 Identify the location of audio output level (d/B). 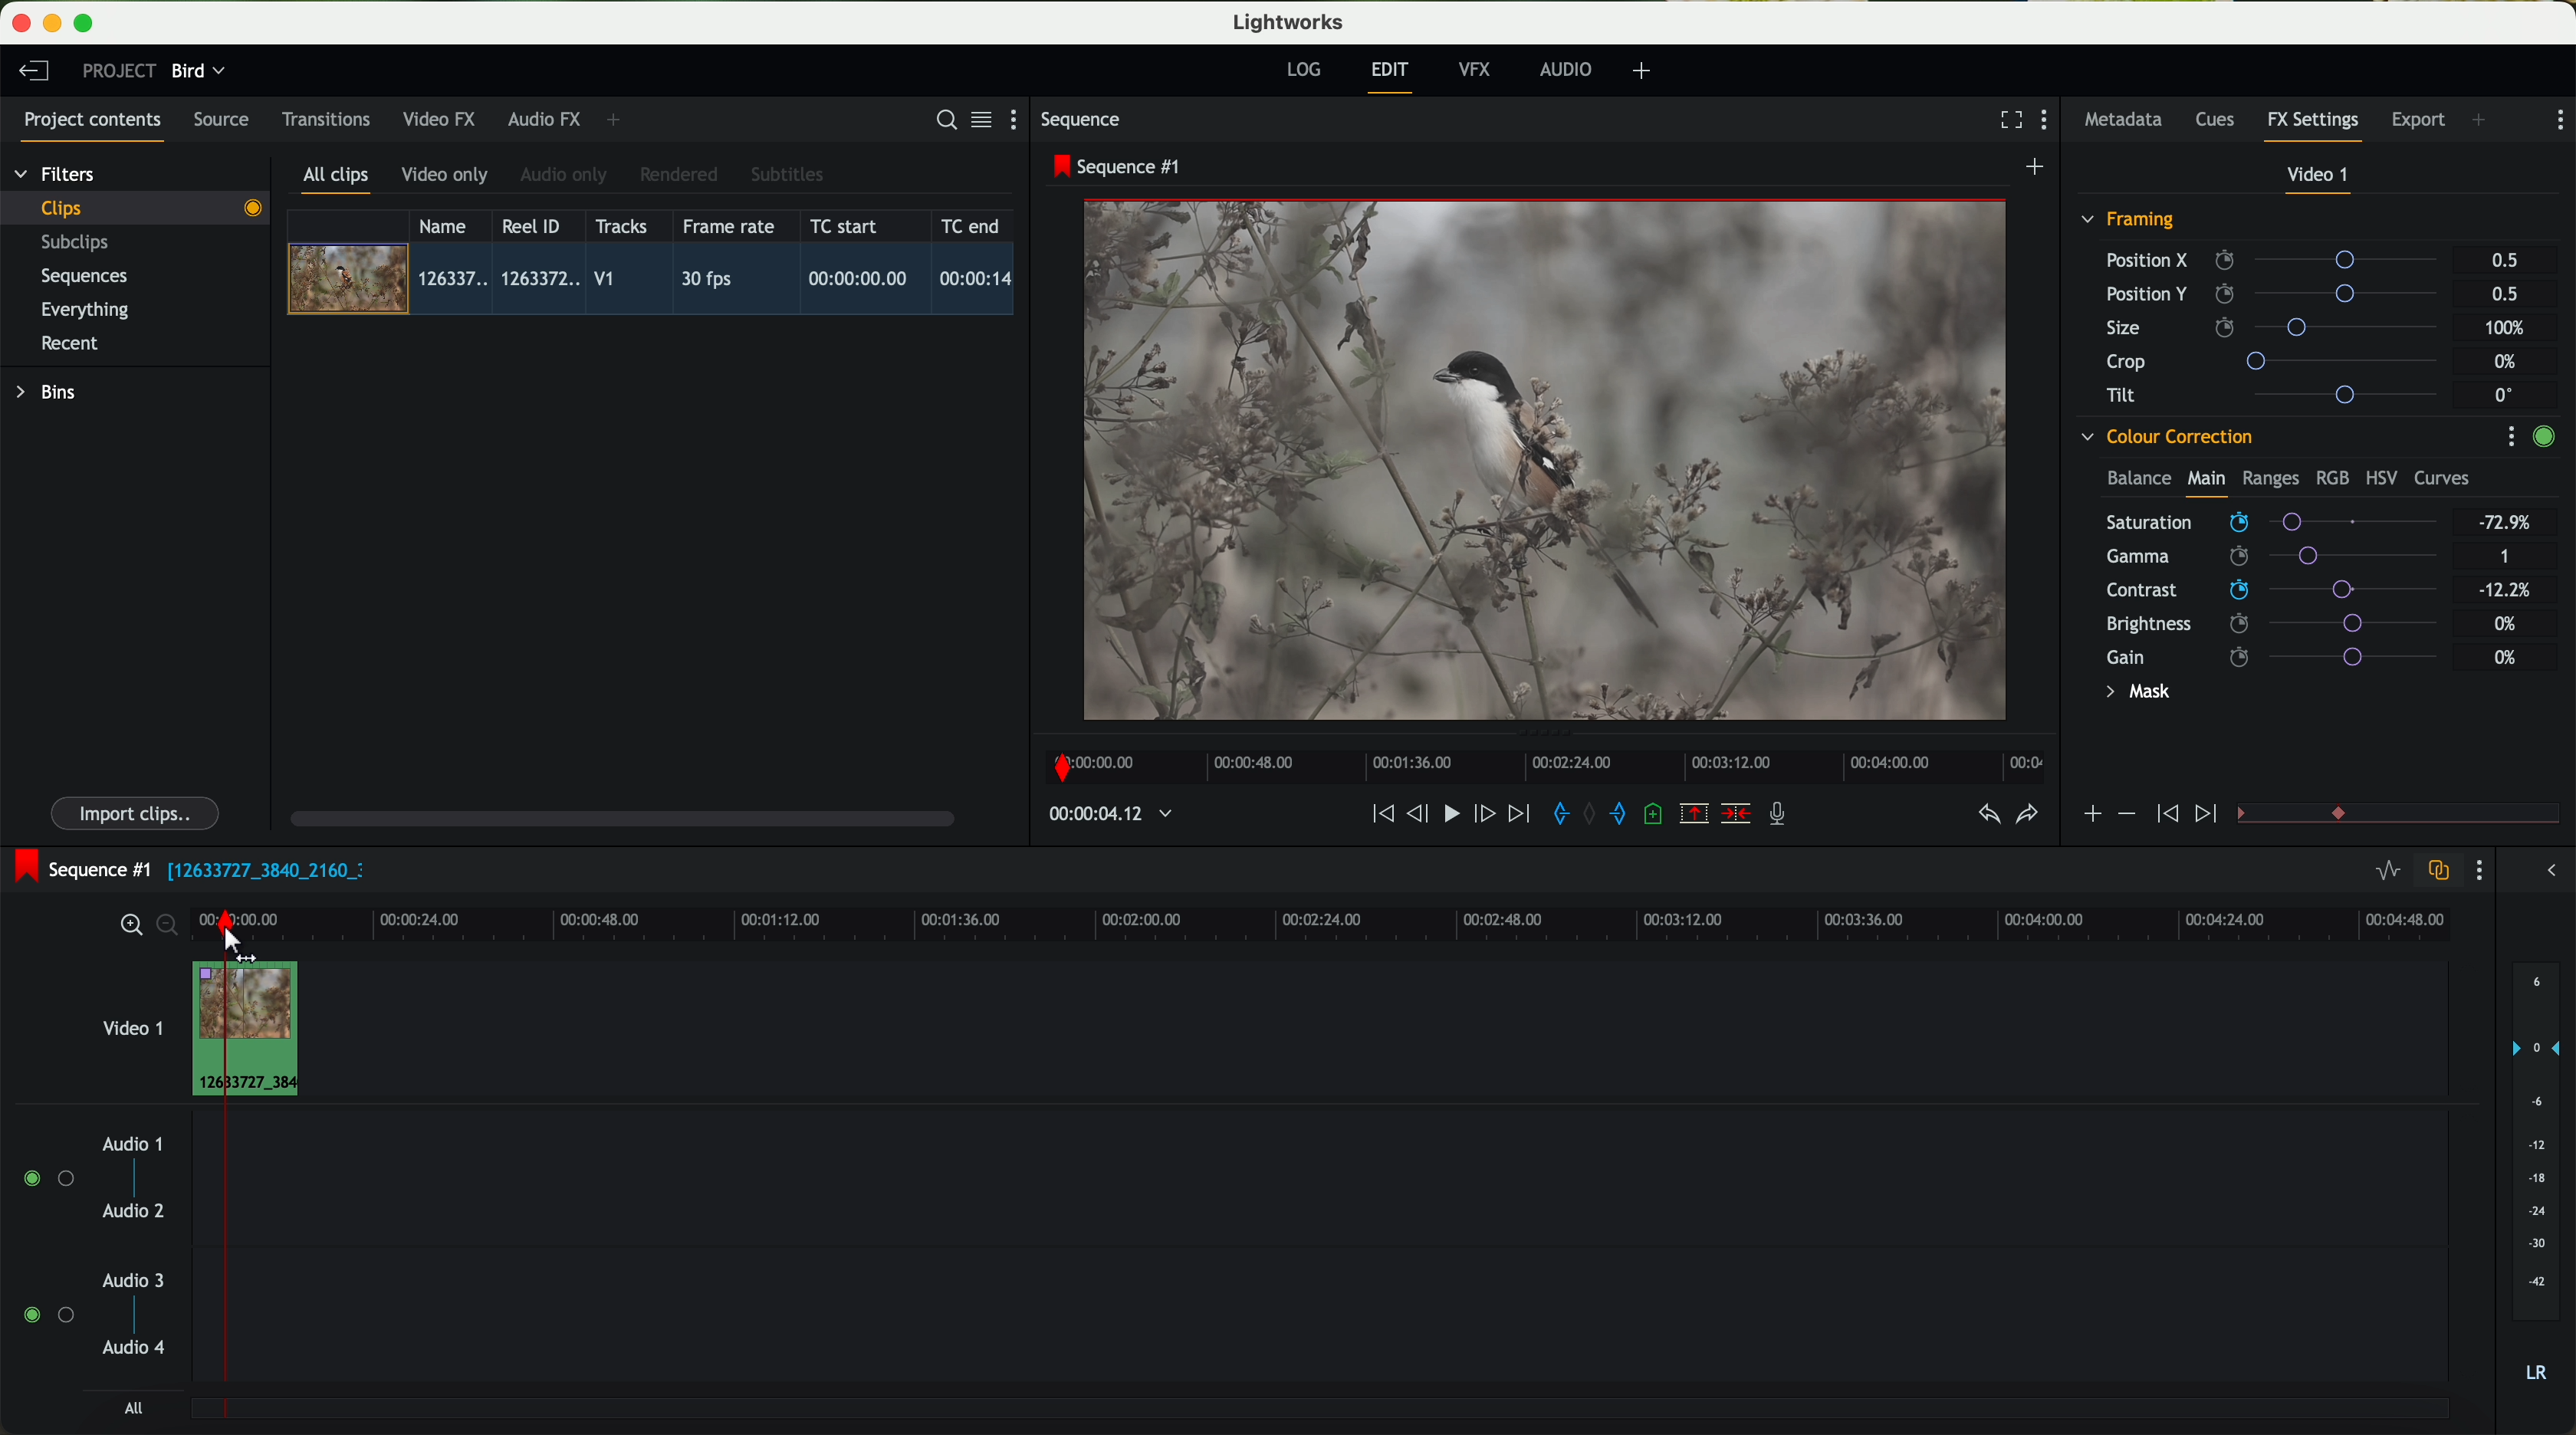
(2537, 1179).